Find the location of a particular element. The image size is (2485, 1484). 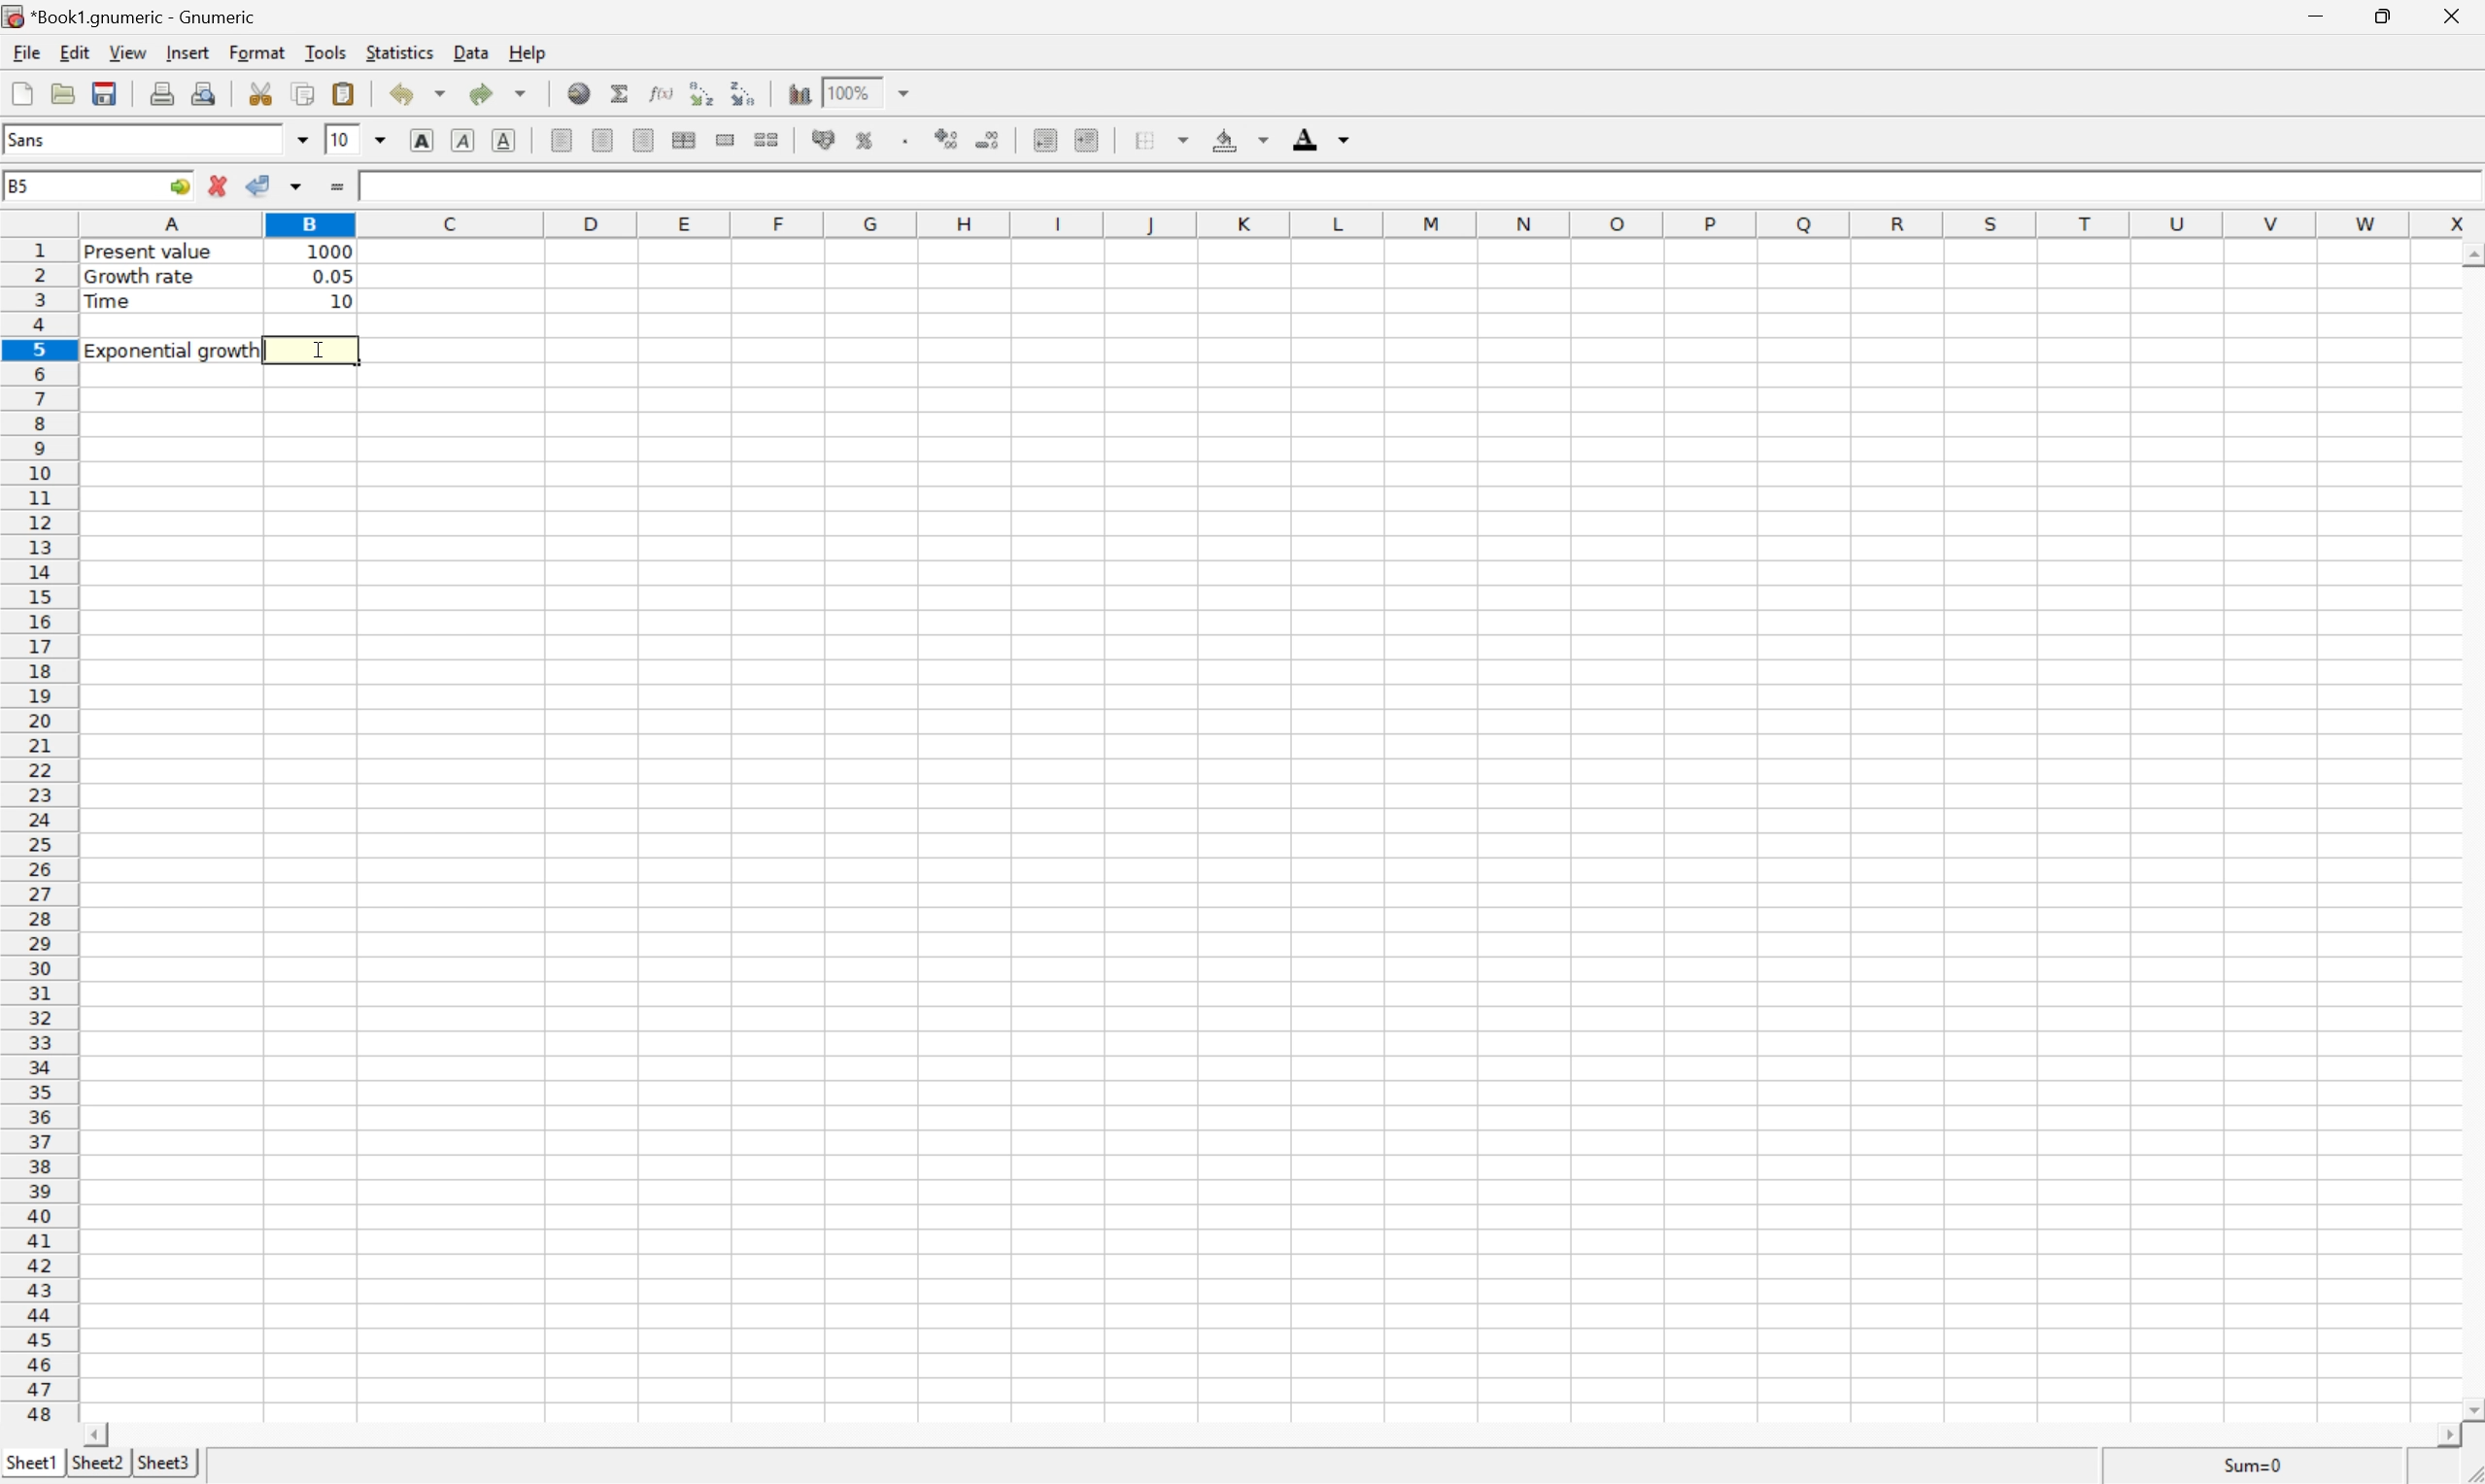

Scroll Left is located at coordinates (101, 1432).